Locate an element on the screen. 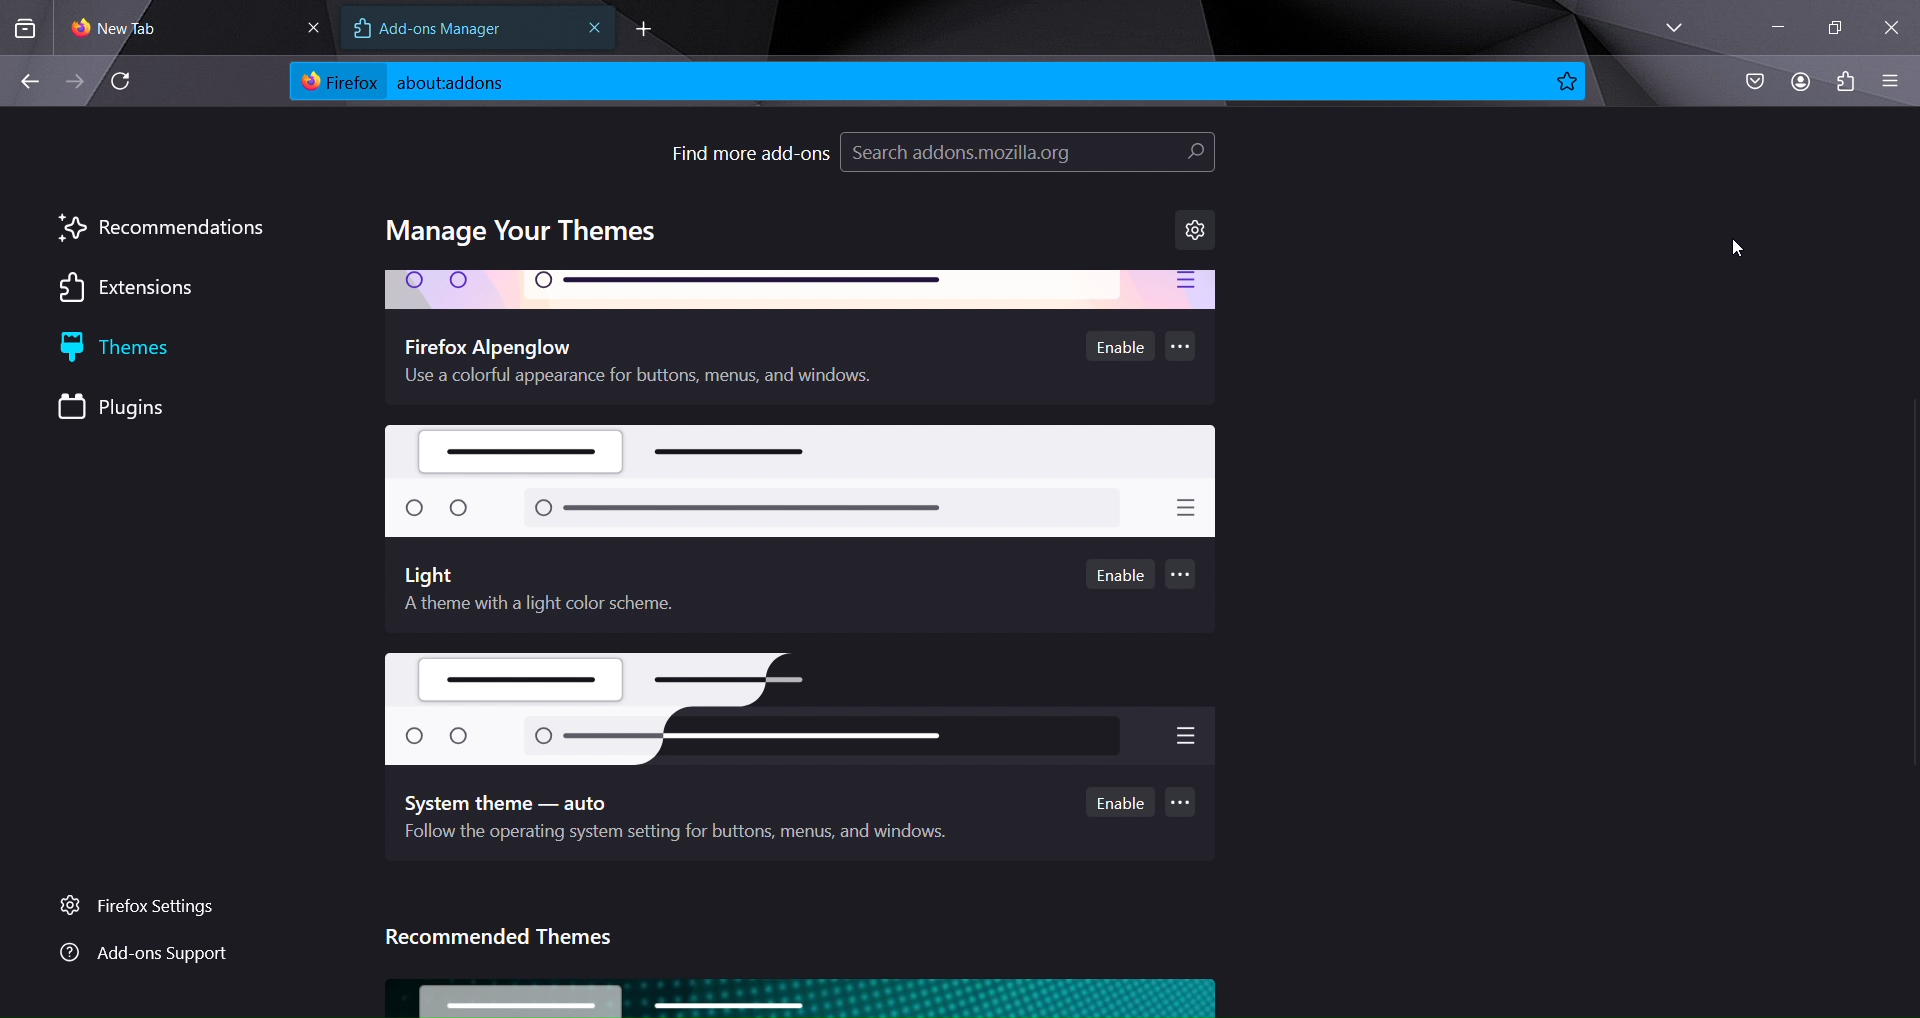 The height and width of the screenshot is (1018, 1920). firefox settings is located at coordinates (152, 907).